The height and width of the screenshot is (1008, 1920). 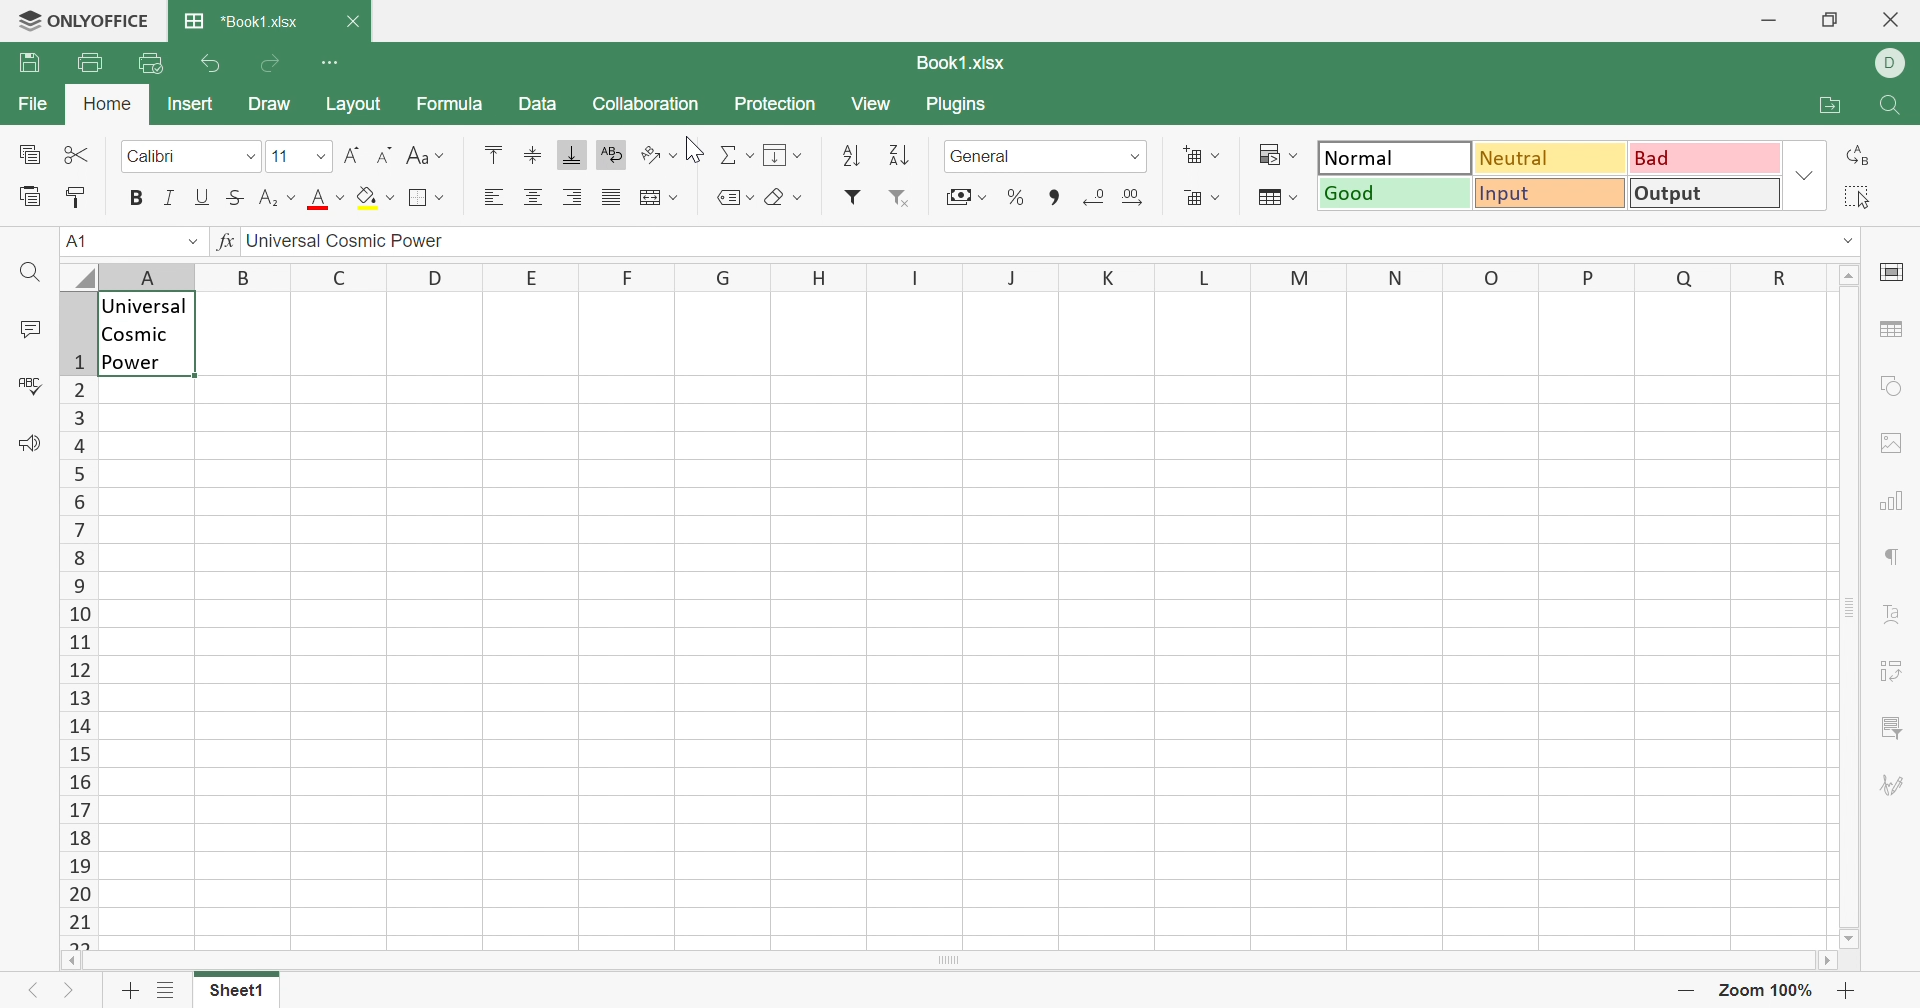 What do you see at coordinates (388, 153) in the screenshot?
I see `Decrement font size` at bounding box center [388, 153].